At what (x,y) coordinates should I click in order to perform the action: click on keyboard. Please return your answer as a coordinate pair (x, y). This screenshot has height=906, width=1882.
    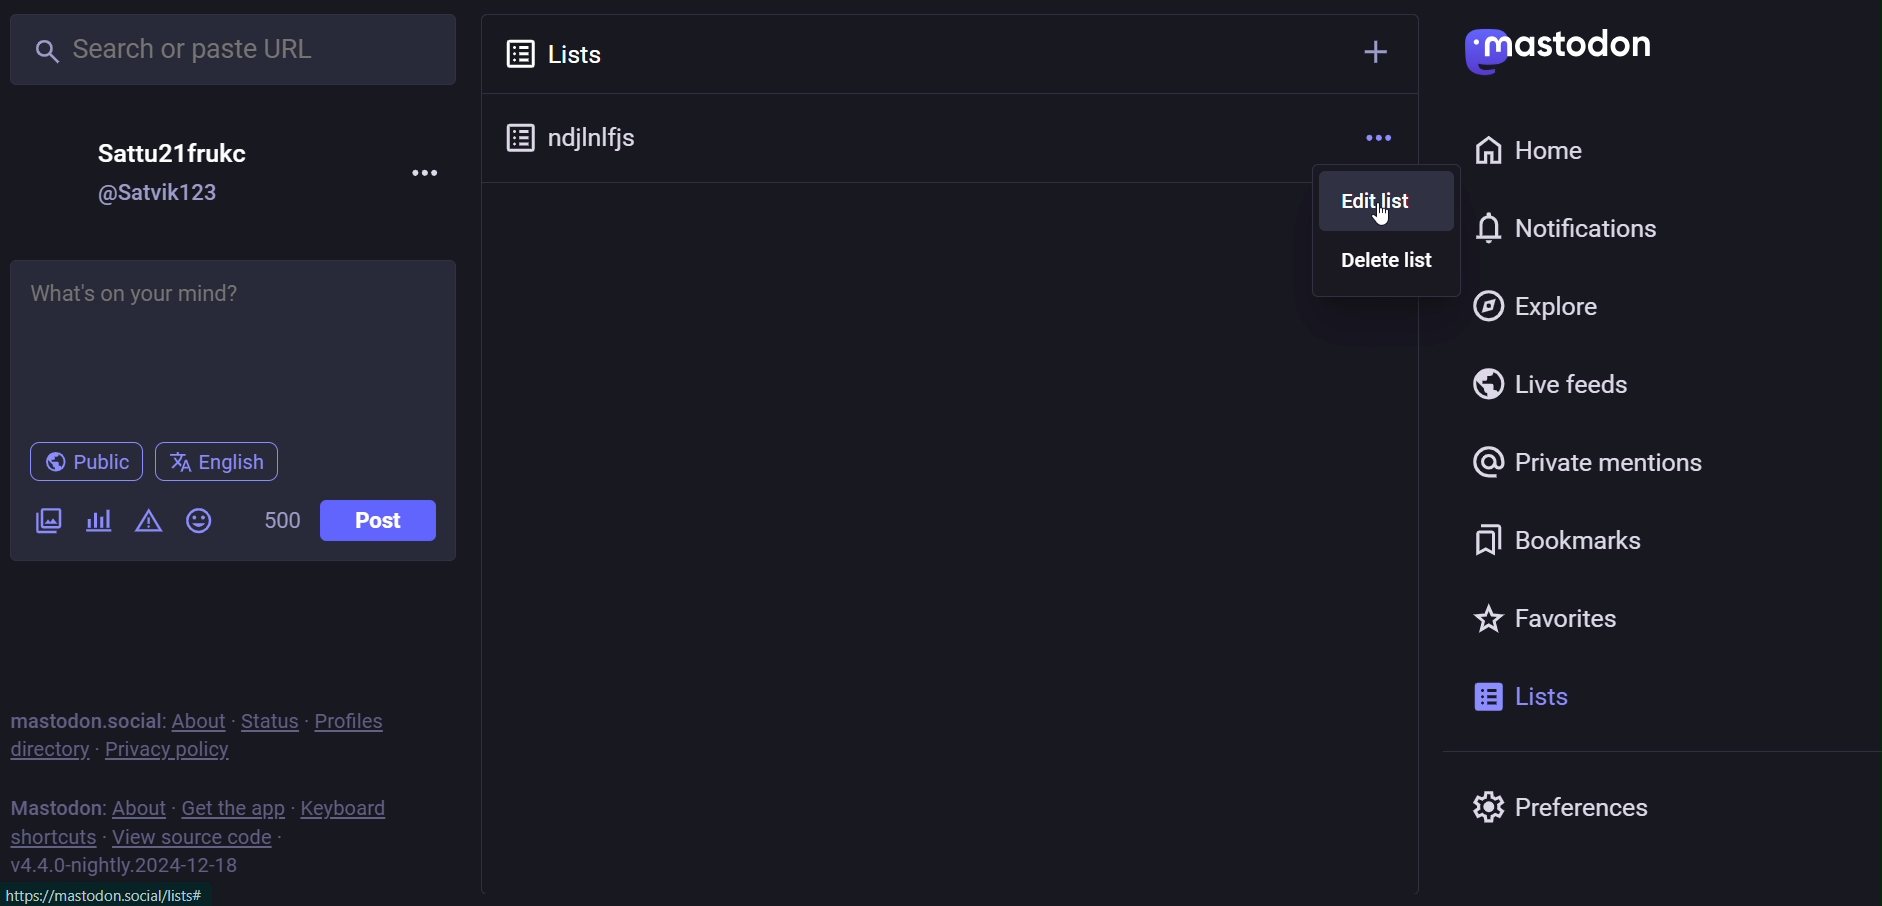
    Looking at the image, I should click on (353, 808).